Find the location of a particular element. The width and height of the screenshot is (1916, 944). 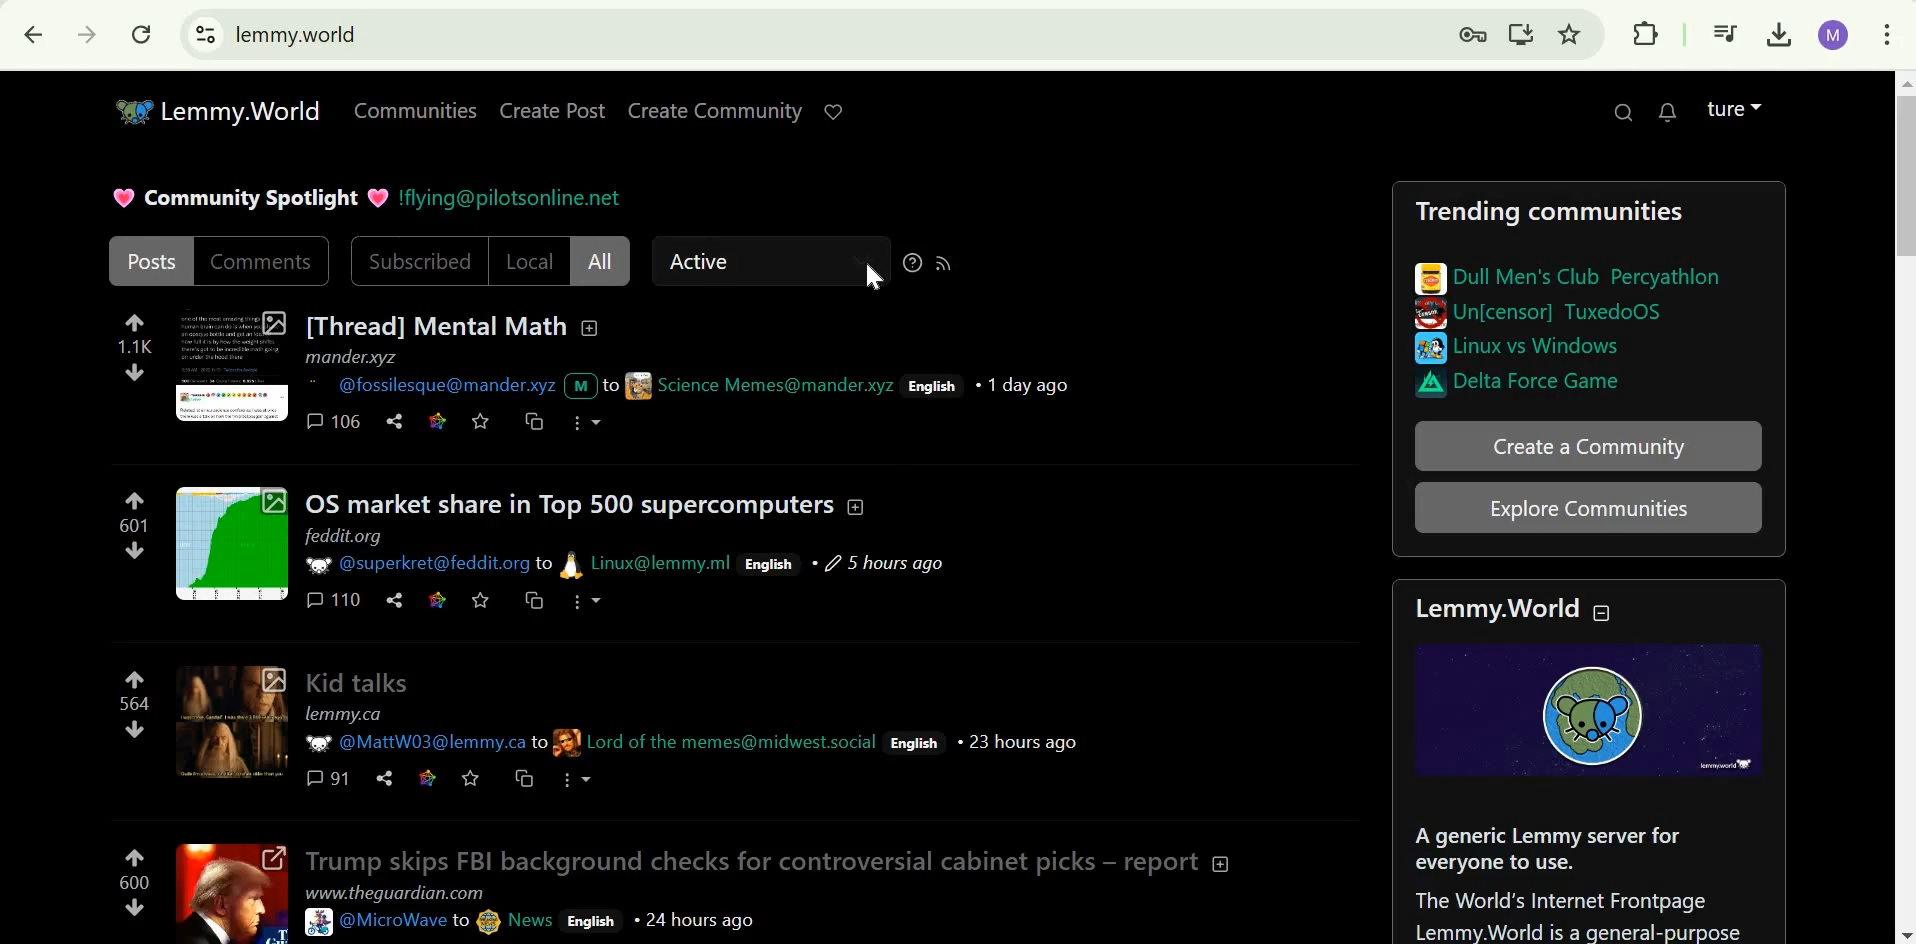

English is located at coordinates (930, 386).